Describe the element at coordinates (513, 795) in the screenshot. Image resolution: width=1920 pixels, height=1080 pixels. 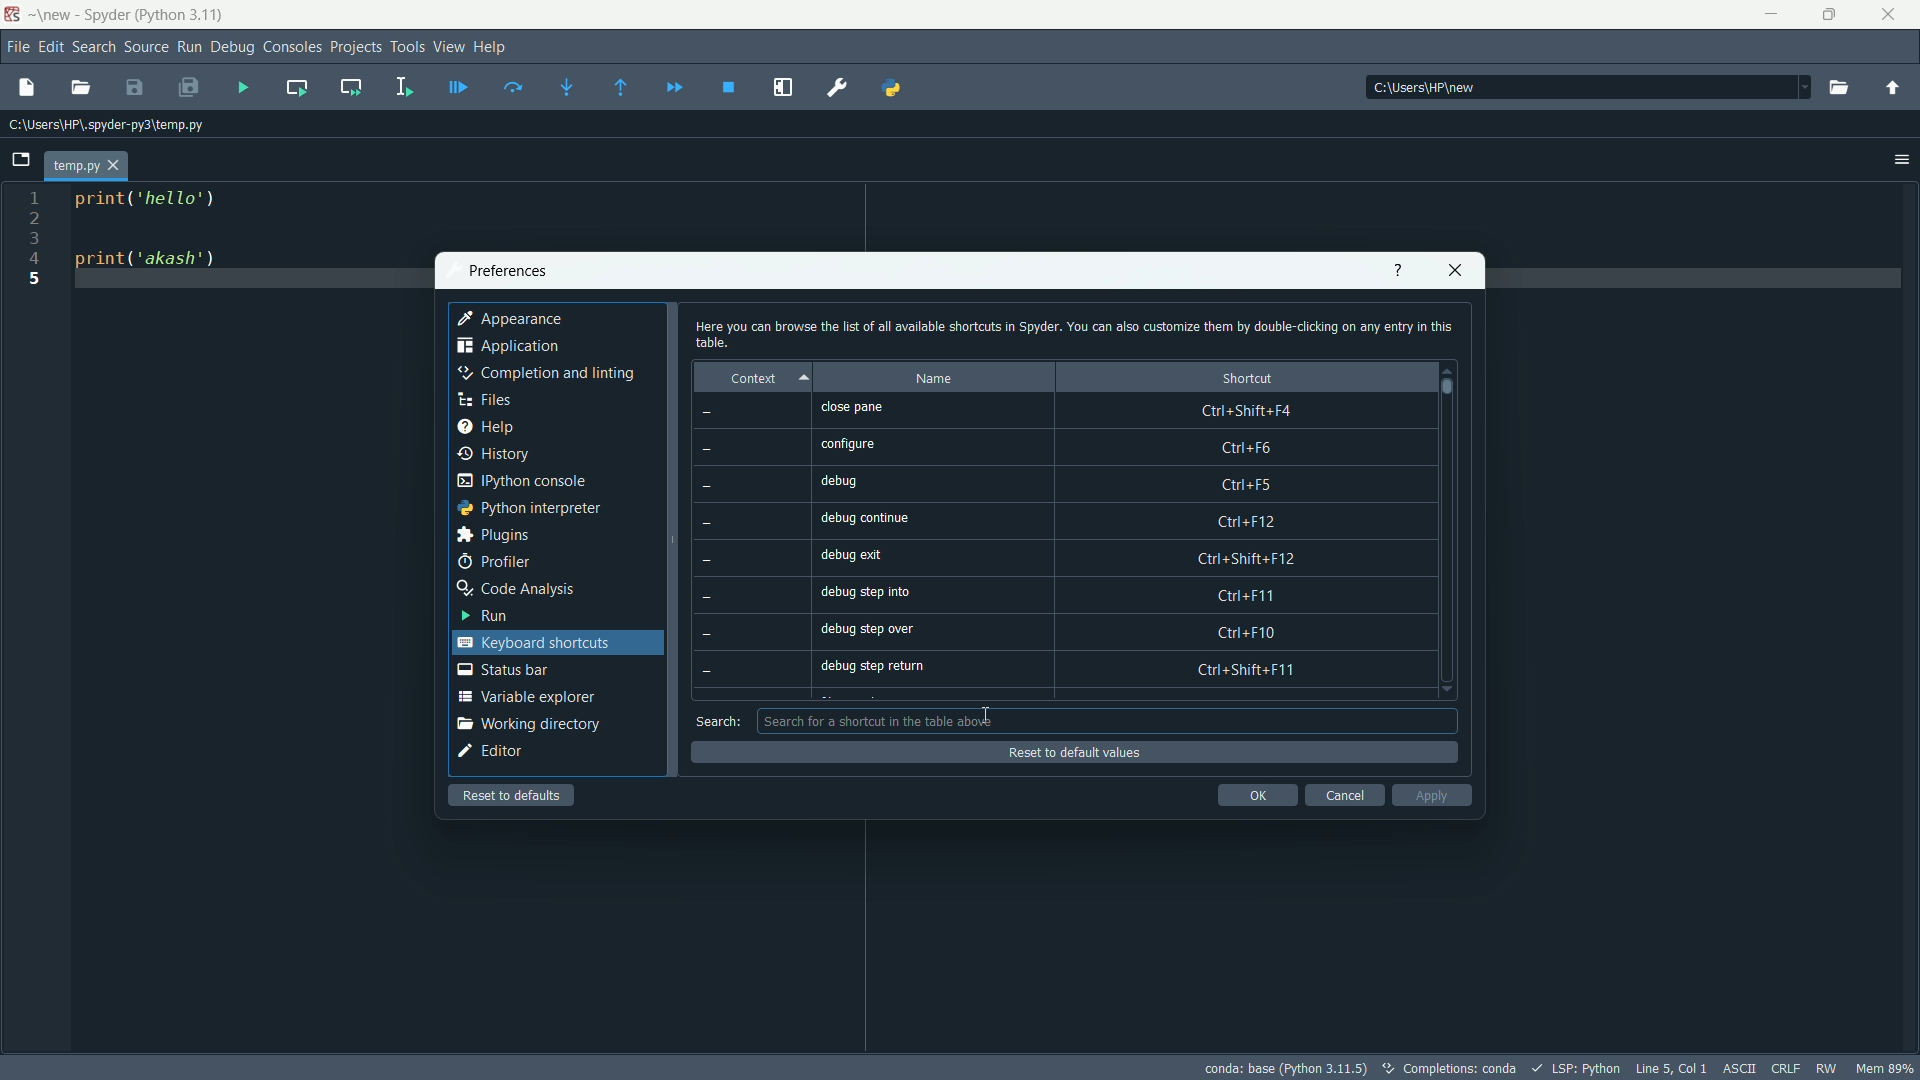
I see `reset to defaults` at that location.